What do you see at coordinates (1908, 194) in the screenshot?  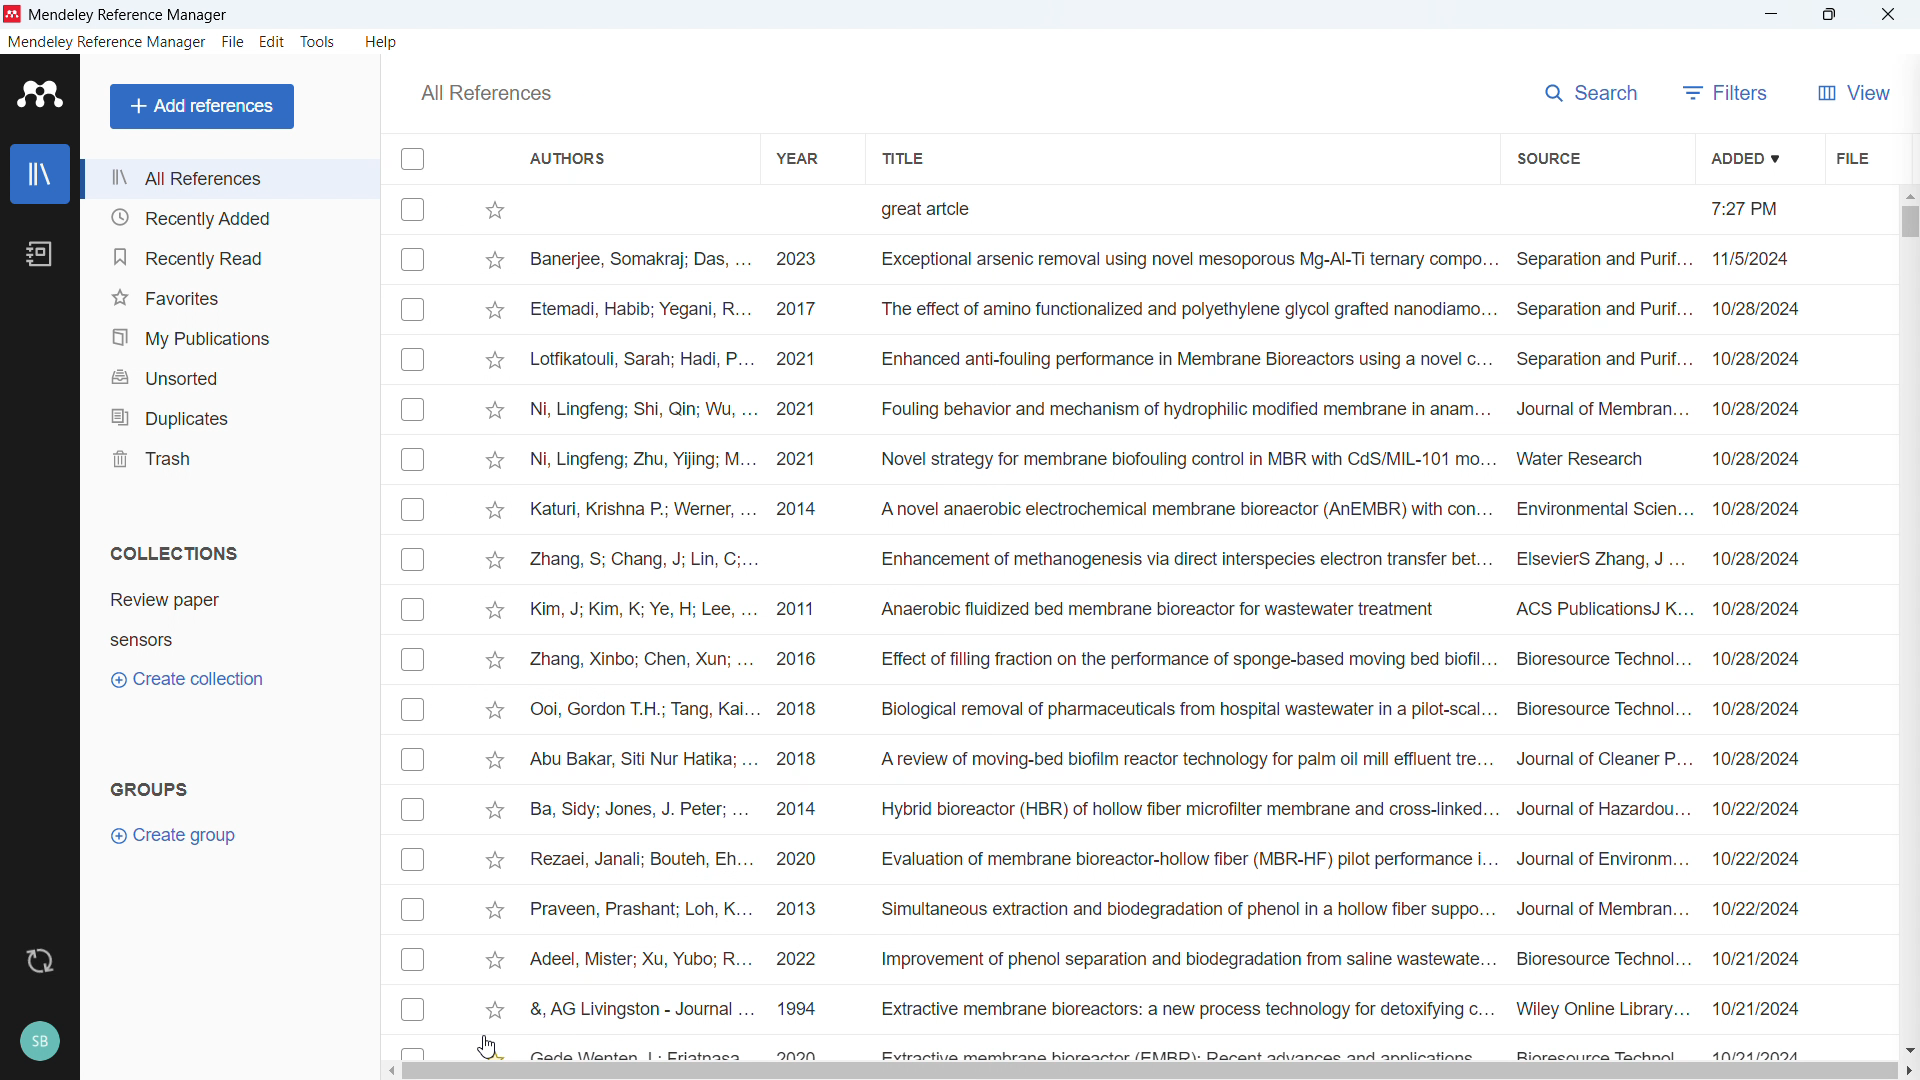 I see `Scroll up ` at bounding box center [1908, 194].